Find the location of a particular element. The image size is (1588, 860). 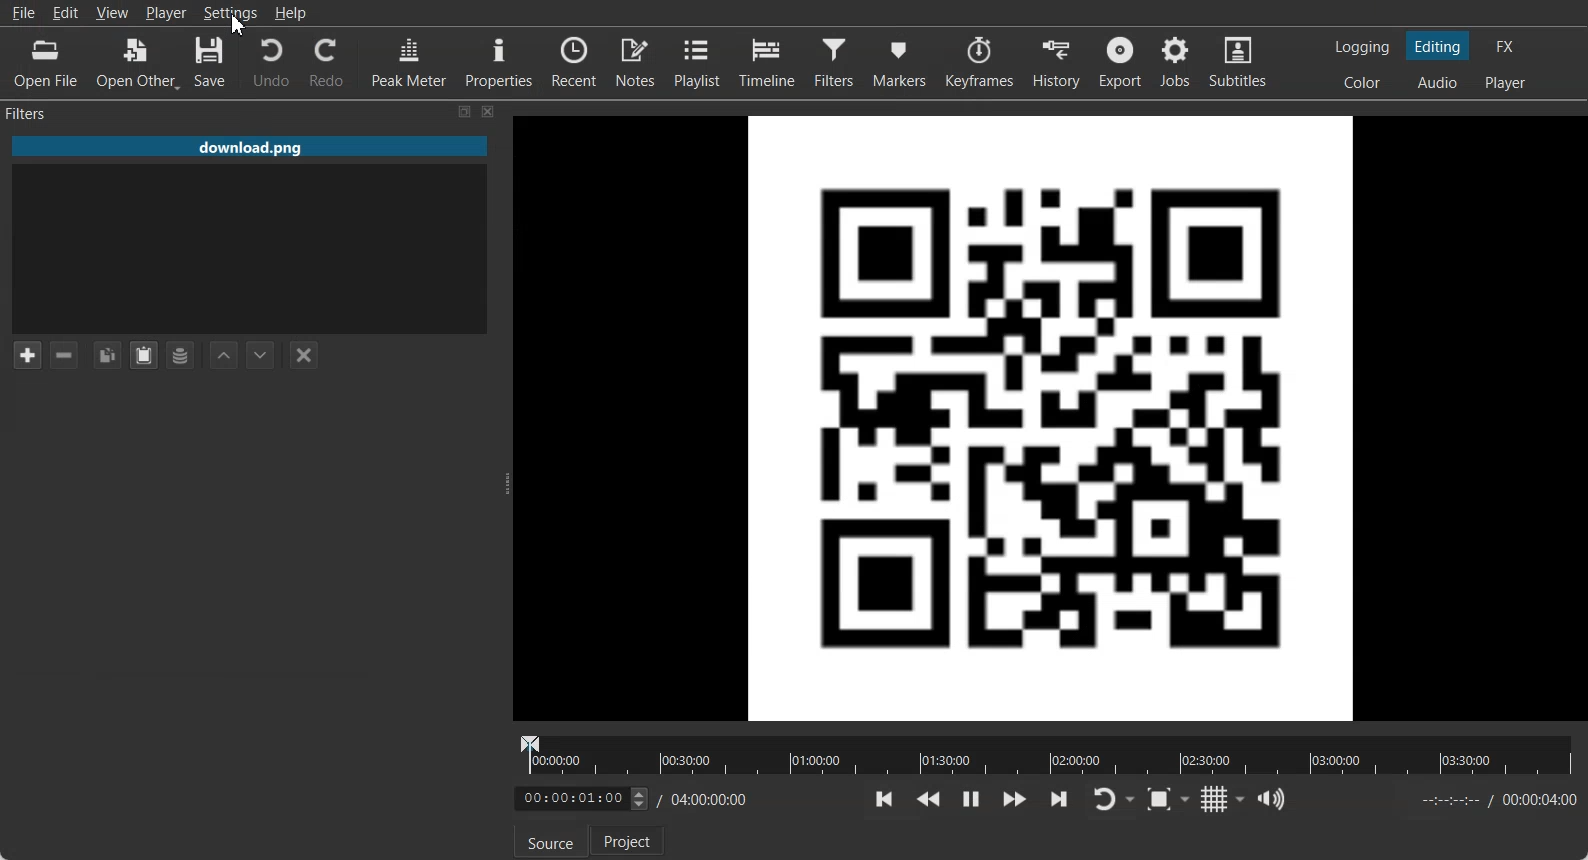

Switch to the Logging layout is located at coordinates (1363, 47).